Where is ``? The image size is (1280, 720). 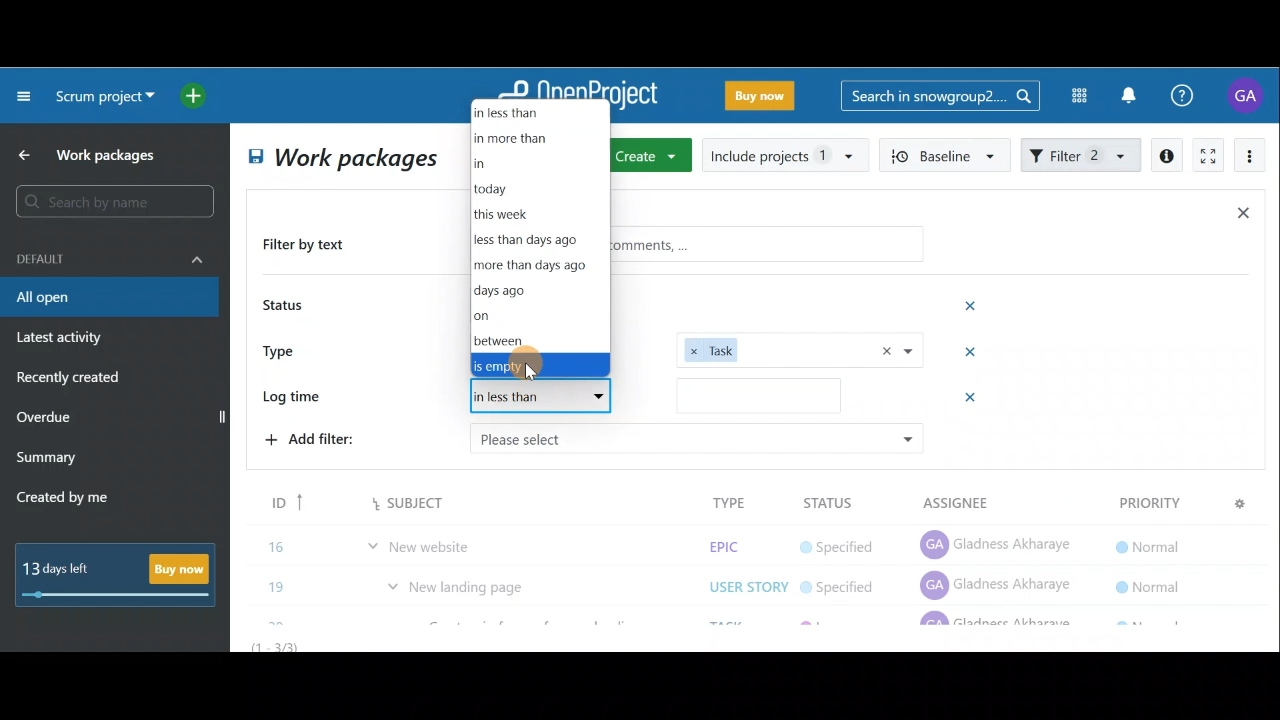
 is located at coordinates (758, 395).